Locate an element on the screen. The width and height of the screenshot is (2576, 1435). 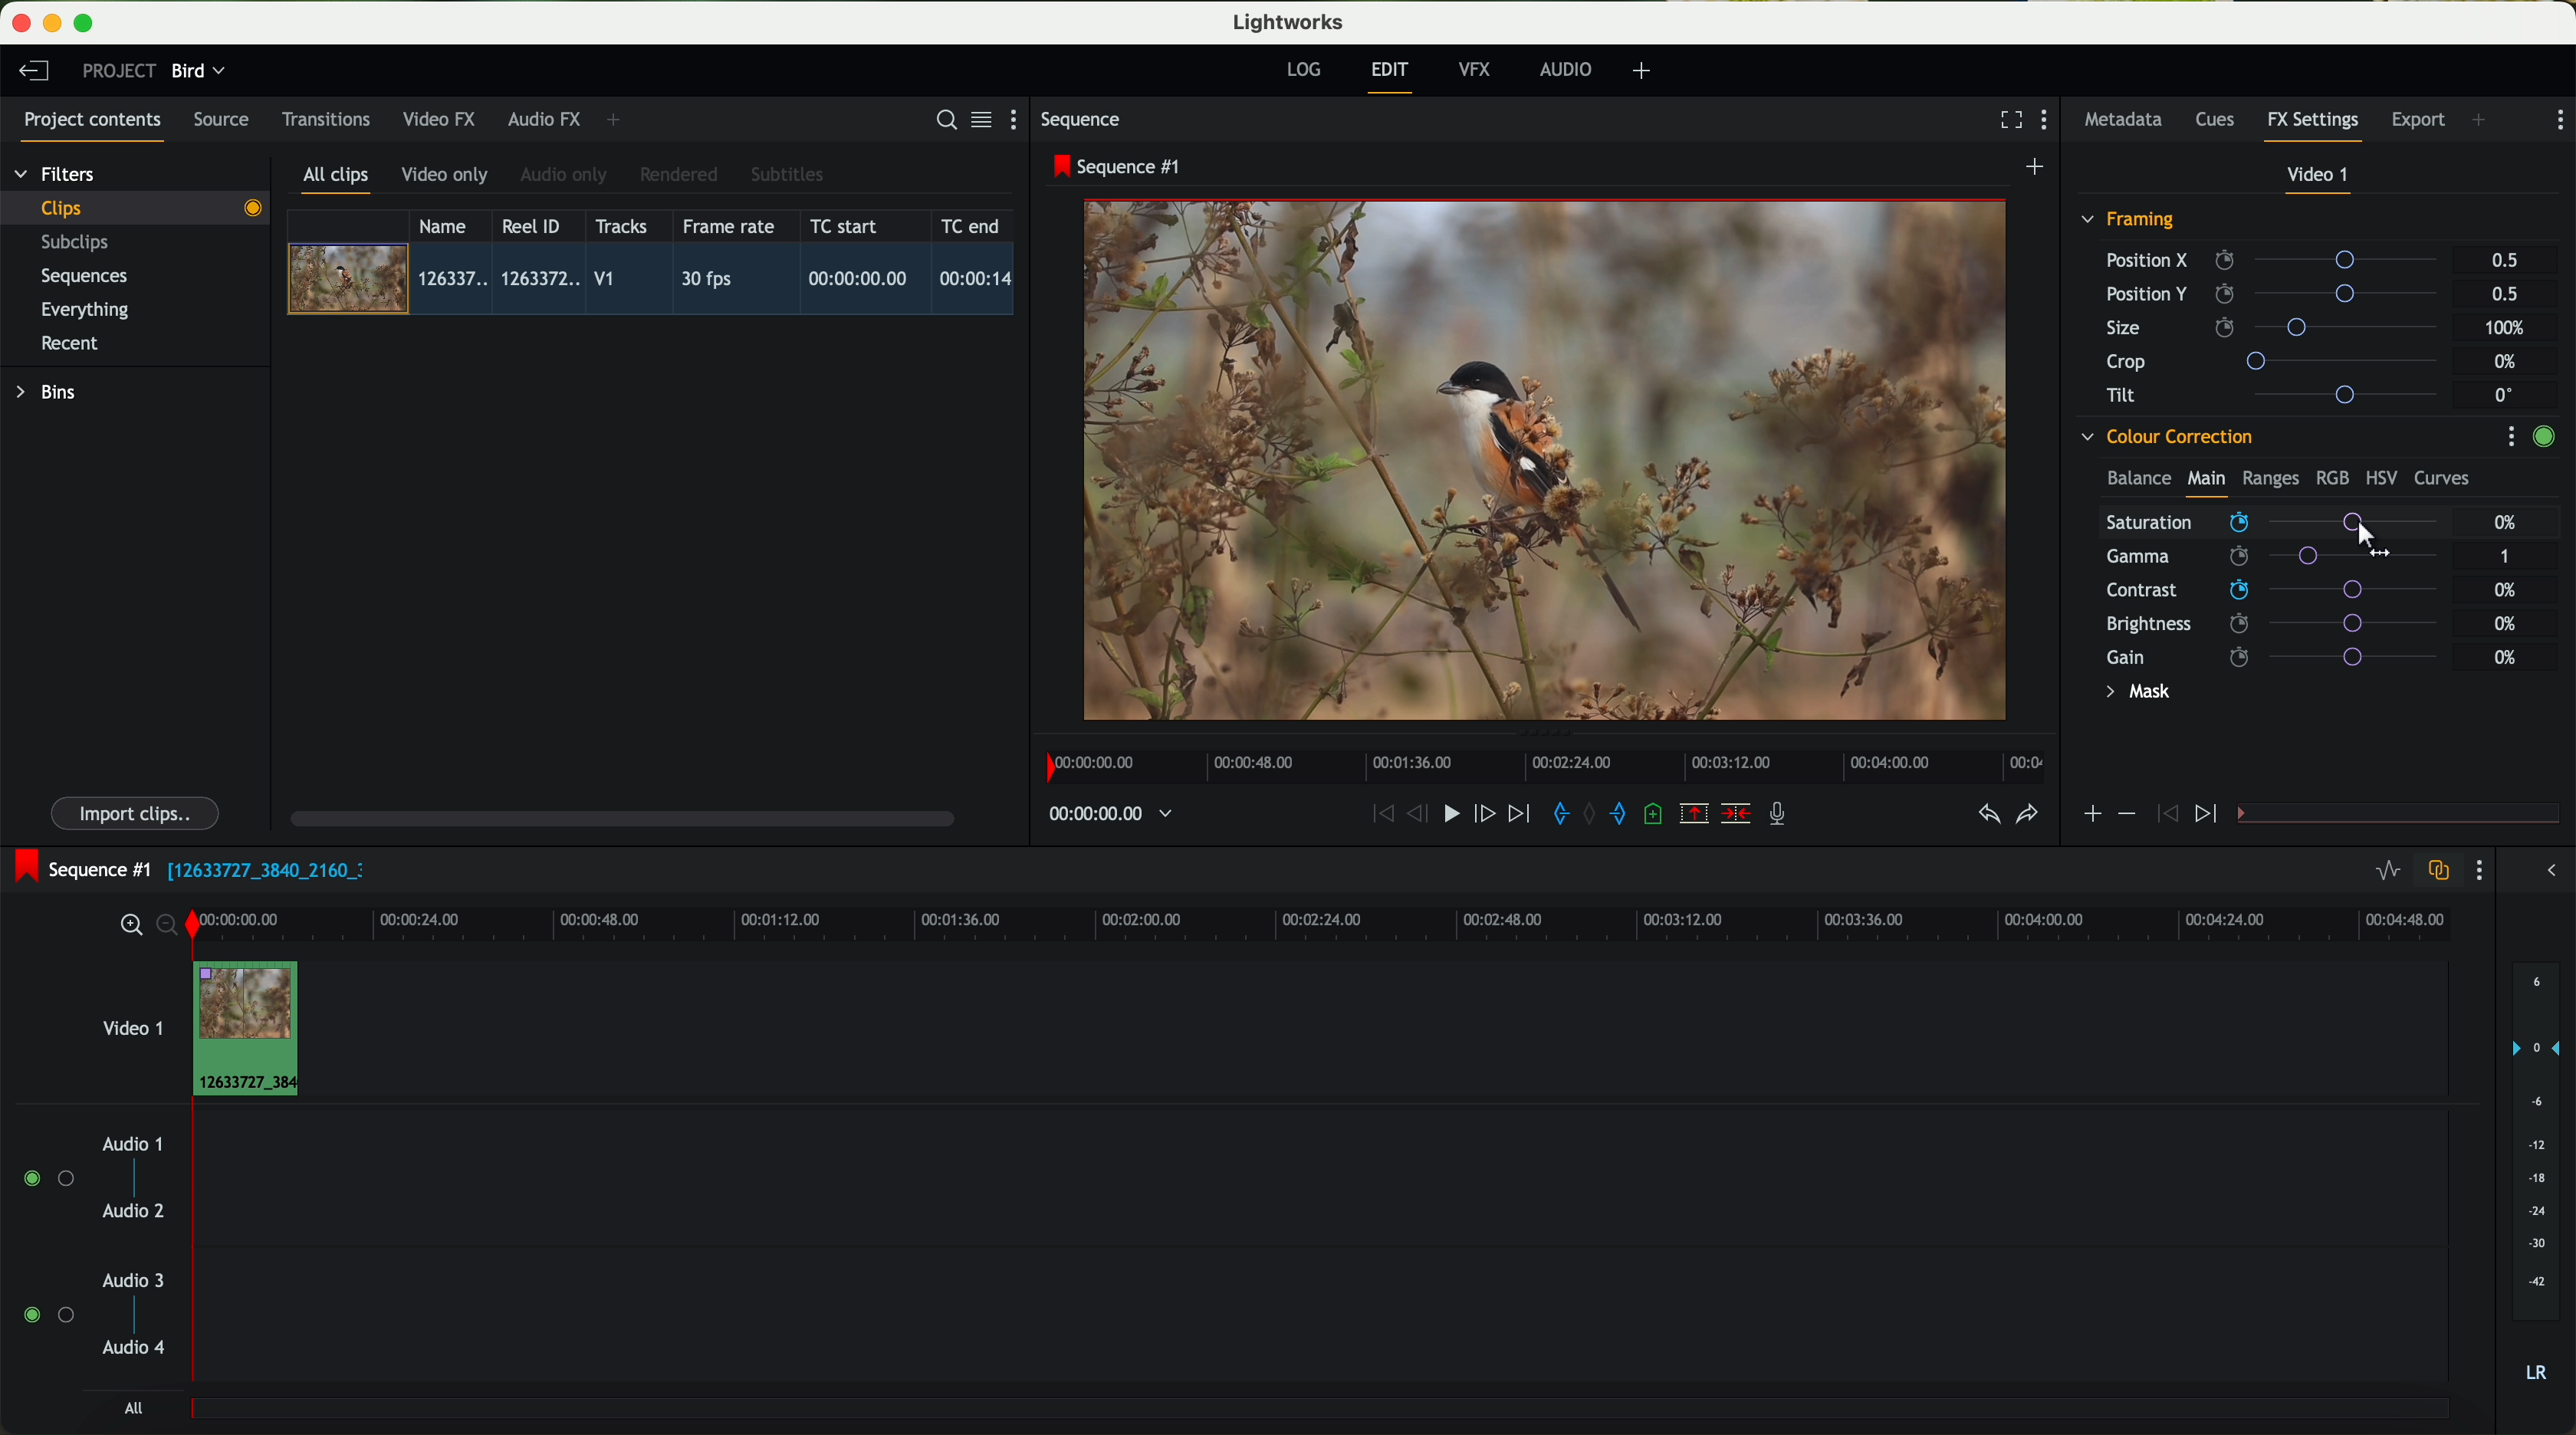
add 'out' mark is located at coordinates (1628, 812).